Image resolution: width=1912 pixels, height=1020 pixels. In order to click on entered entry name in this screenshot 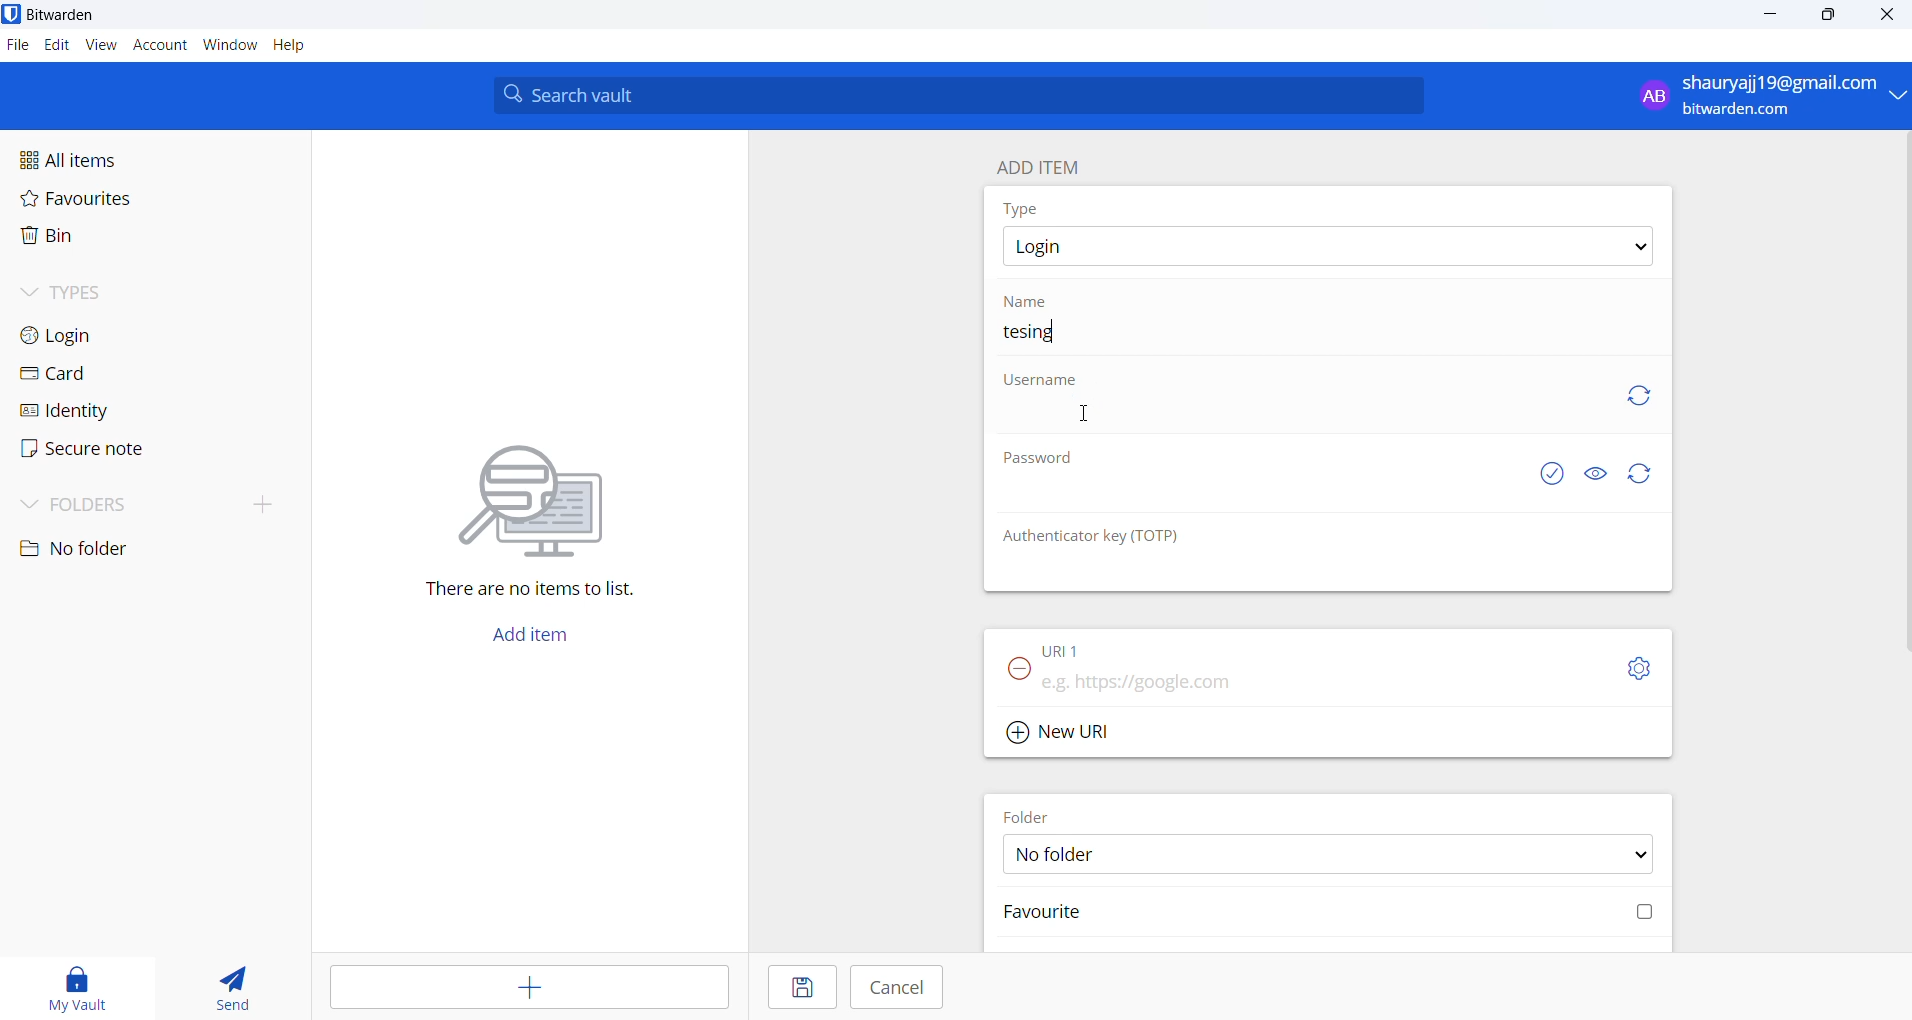, I will do `click(1042, 333)`.